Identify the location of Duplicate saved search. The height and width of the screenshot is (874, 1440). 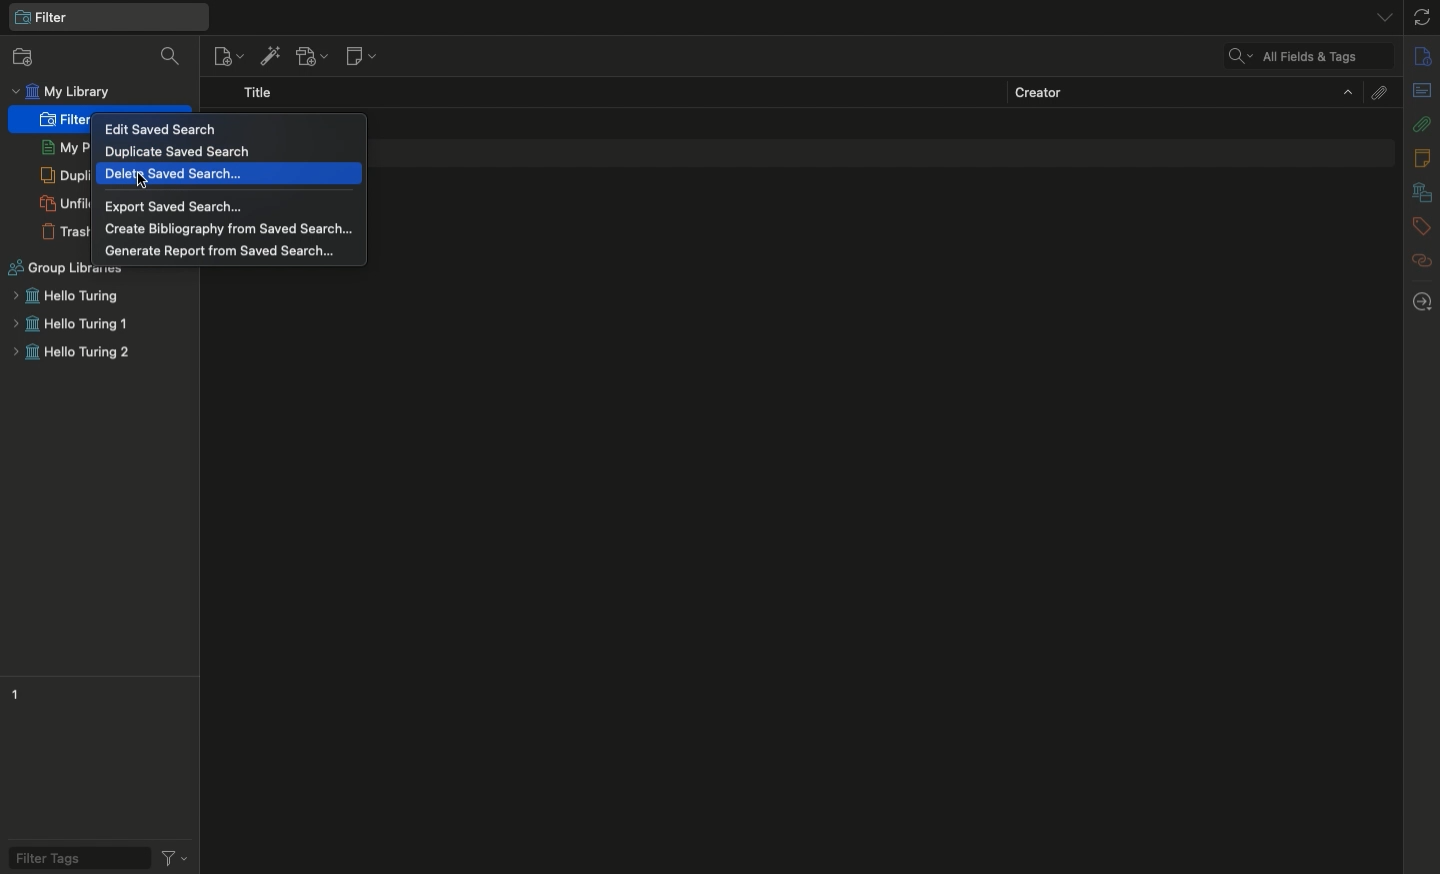
(181, 151).